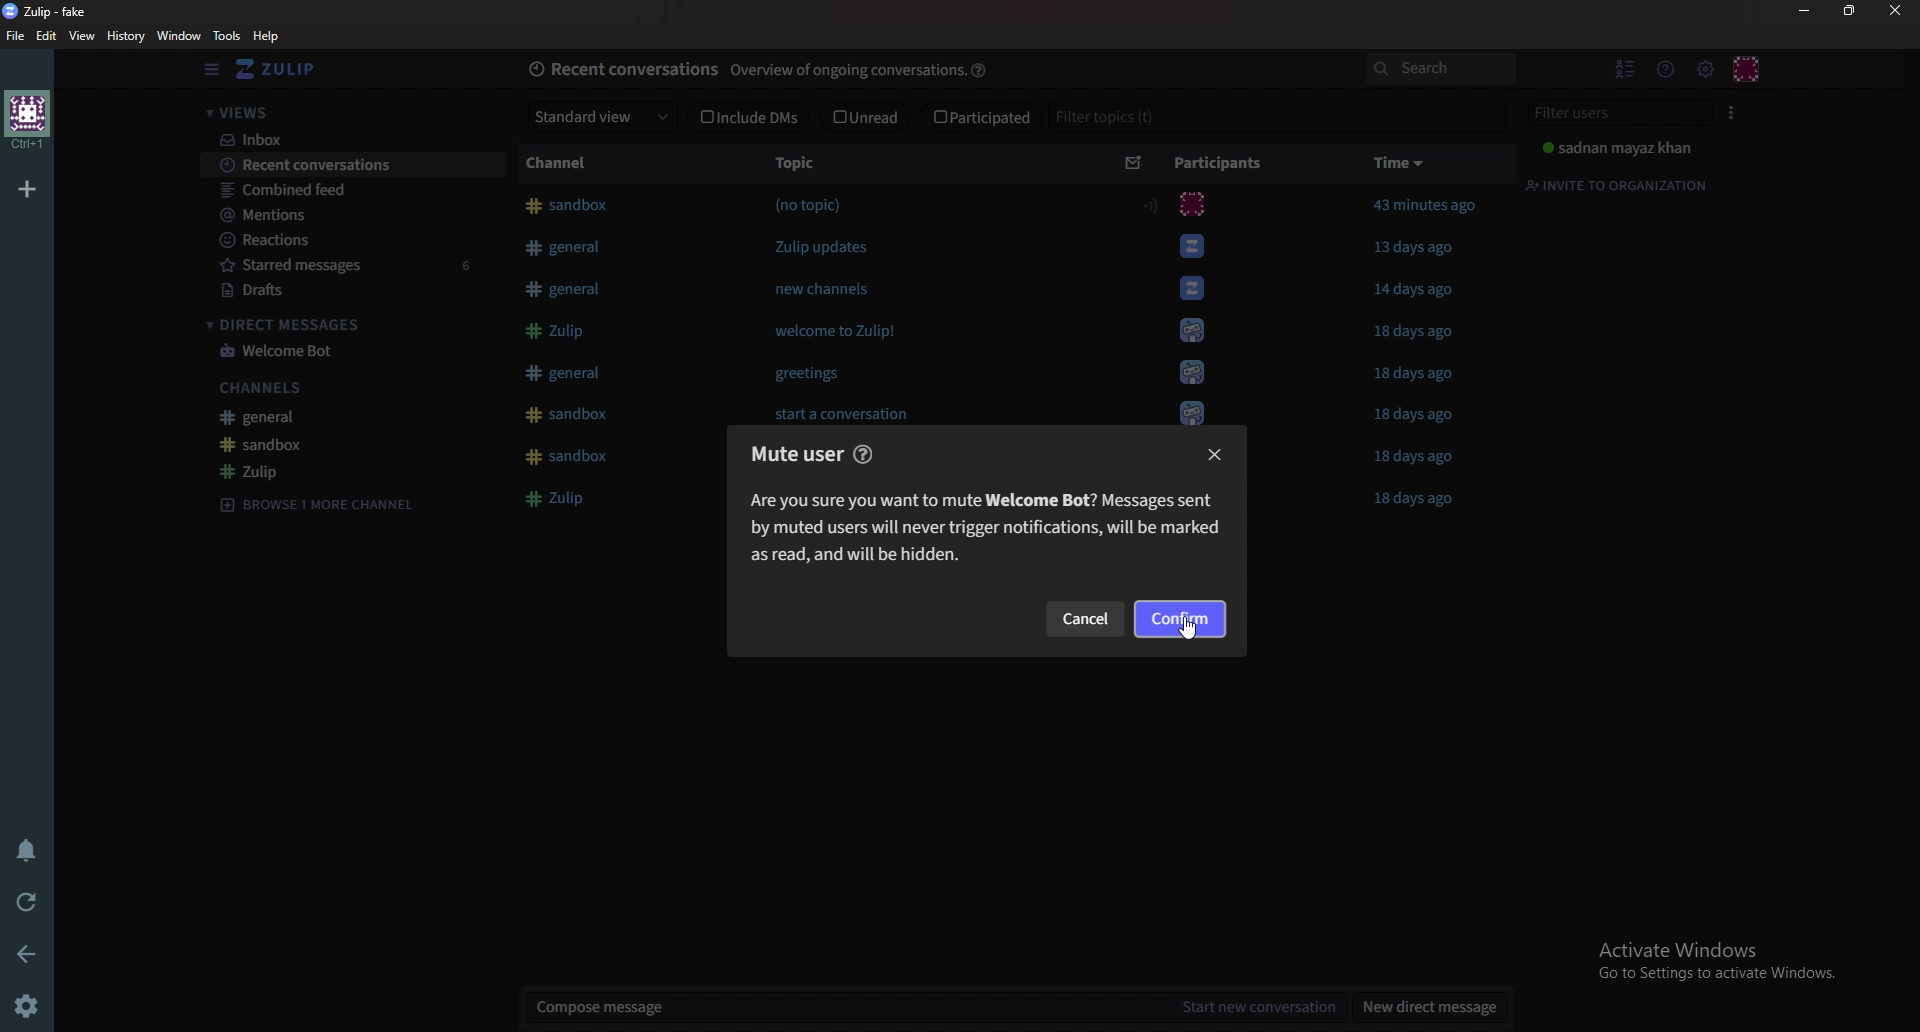 The image size is (1920, 1032). What do you see at coordinates (1665, 70) in the screenshot?
I see `help menu` at bounding box center [1665, 70].